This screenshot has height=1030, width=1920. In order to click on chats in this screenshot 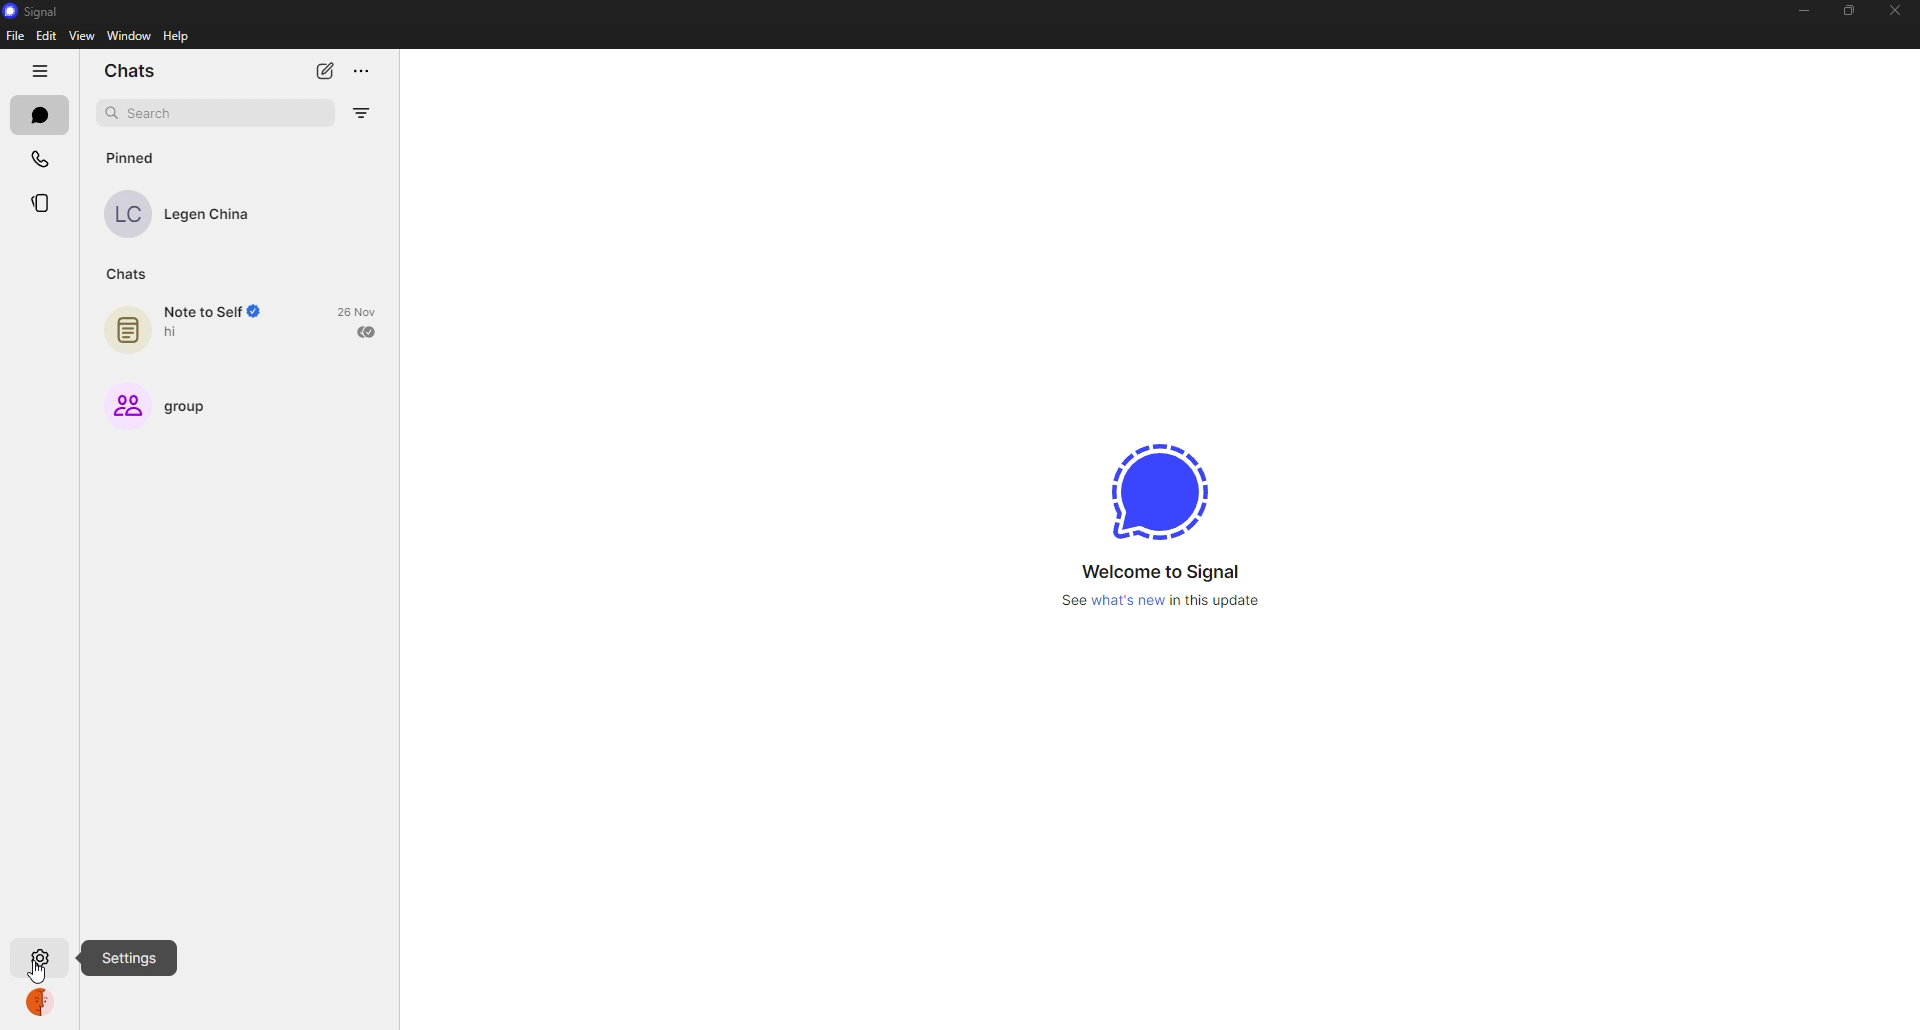, I will do `click(133, 70)`.